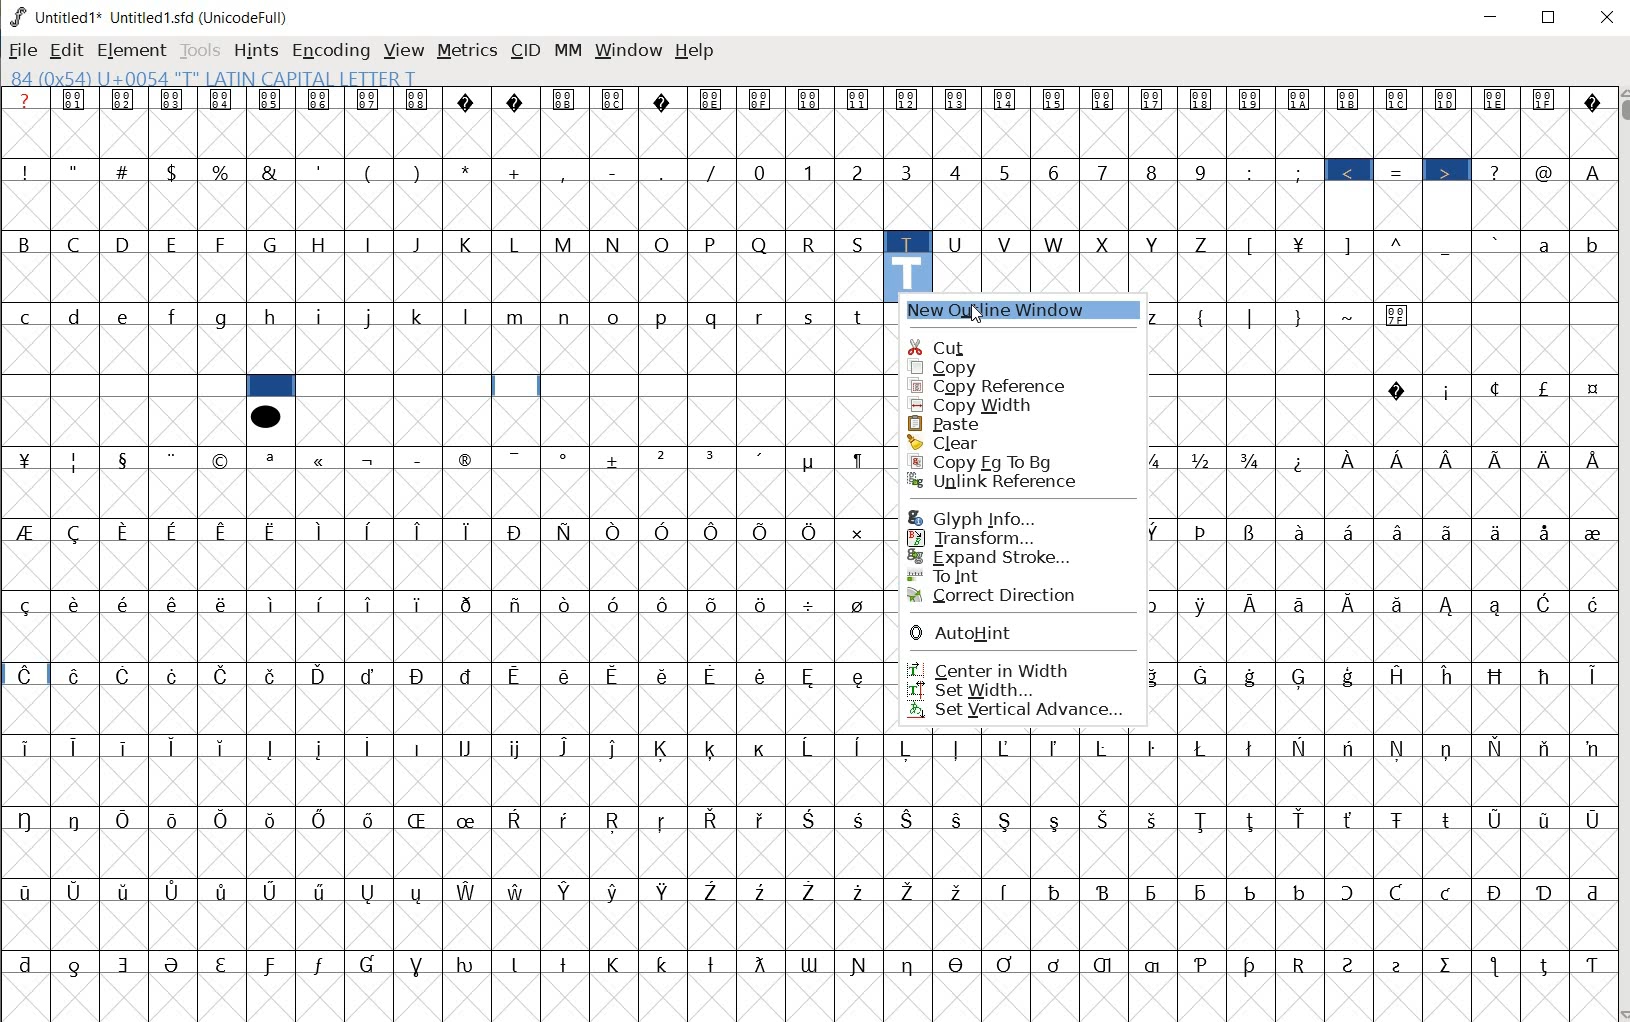  Describe the element at coordinates (274, 750) in the screenshot. I see `Symbol` at that location.